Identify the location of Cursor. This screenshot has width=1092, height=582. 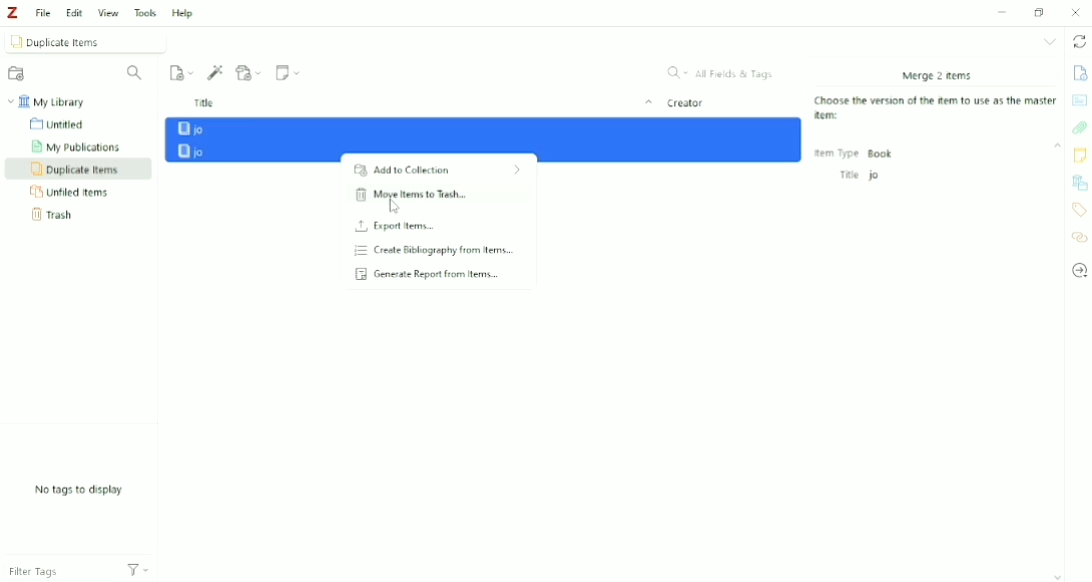
(395, 208).